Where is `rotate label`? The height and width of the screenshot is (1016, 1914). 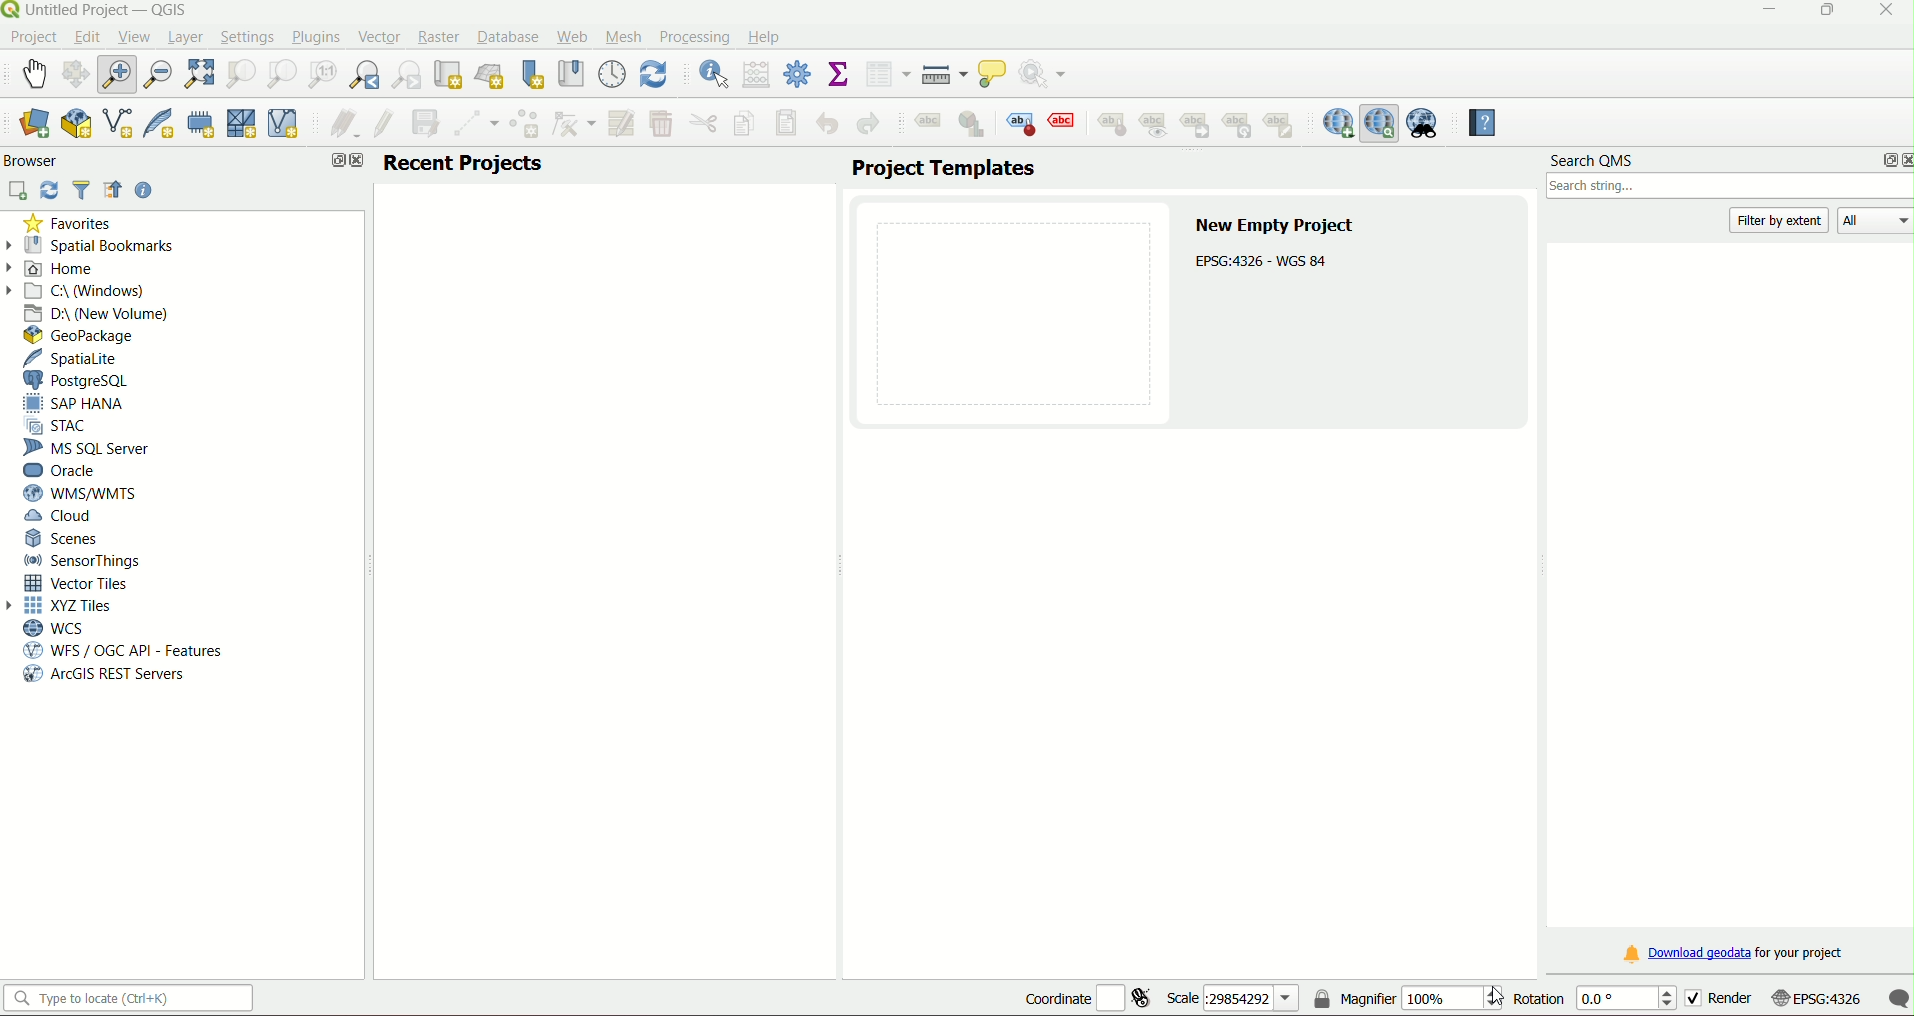 rotate label is located at coordinates (1241, 126).